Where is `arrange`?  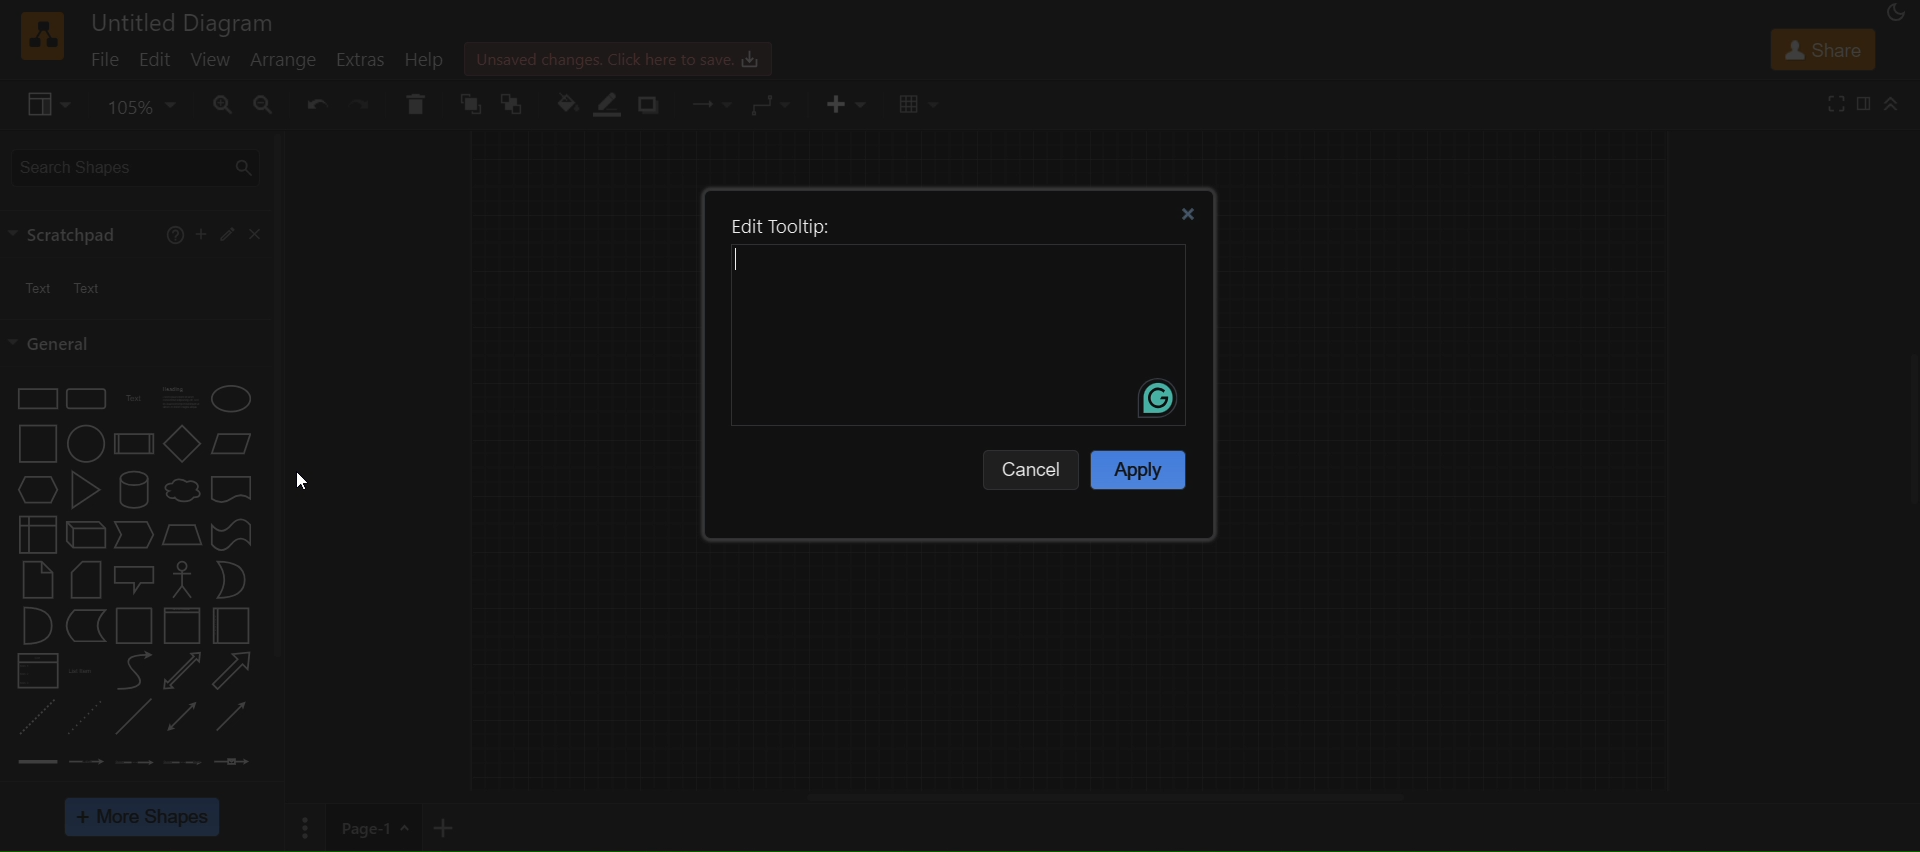
arrange is located at coordinates (283, 63).